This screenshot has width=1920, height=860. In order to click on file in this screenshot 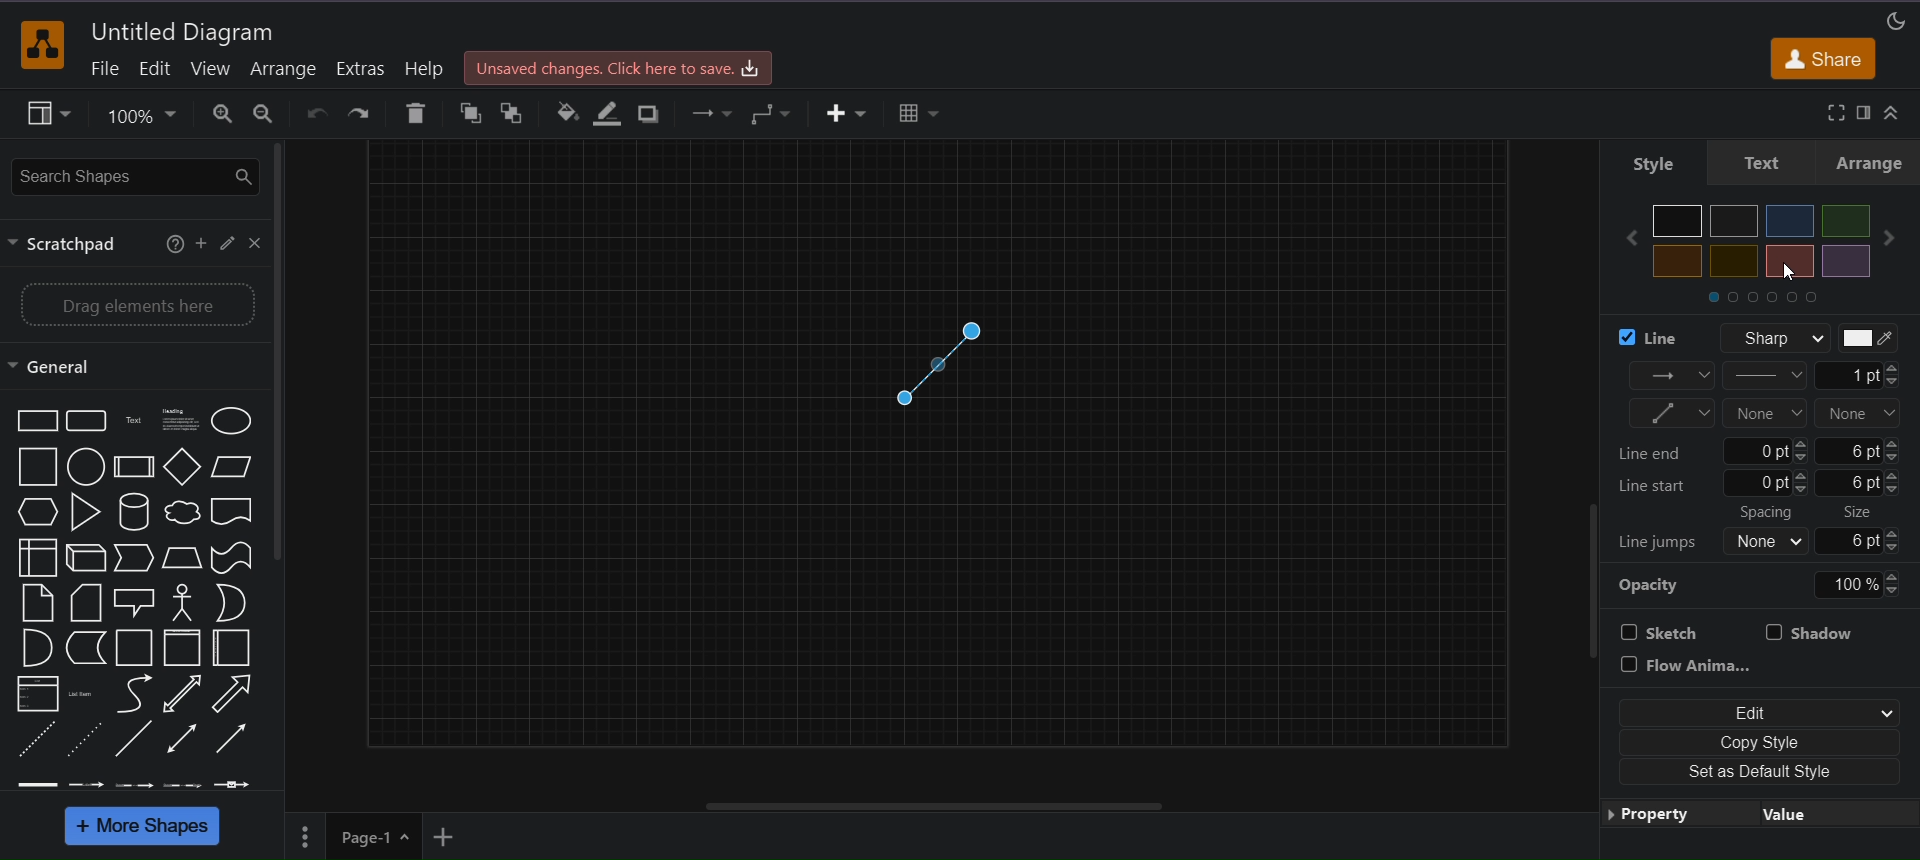, I will do `click(103, 69)`.